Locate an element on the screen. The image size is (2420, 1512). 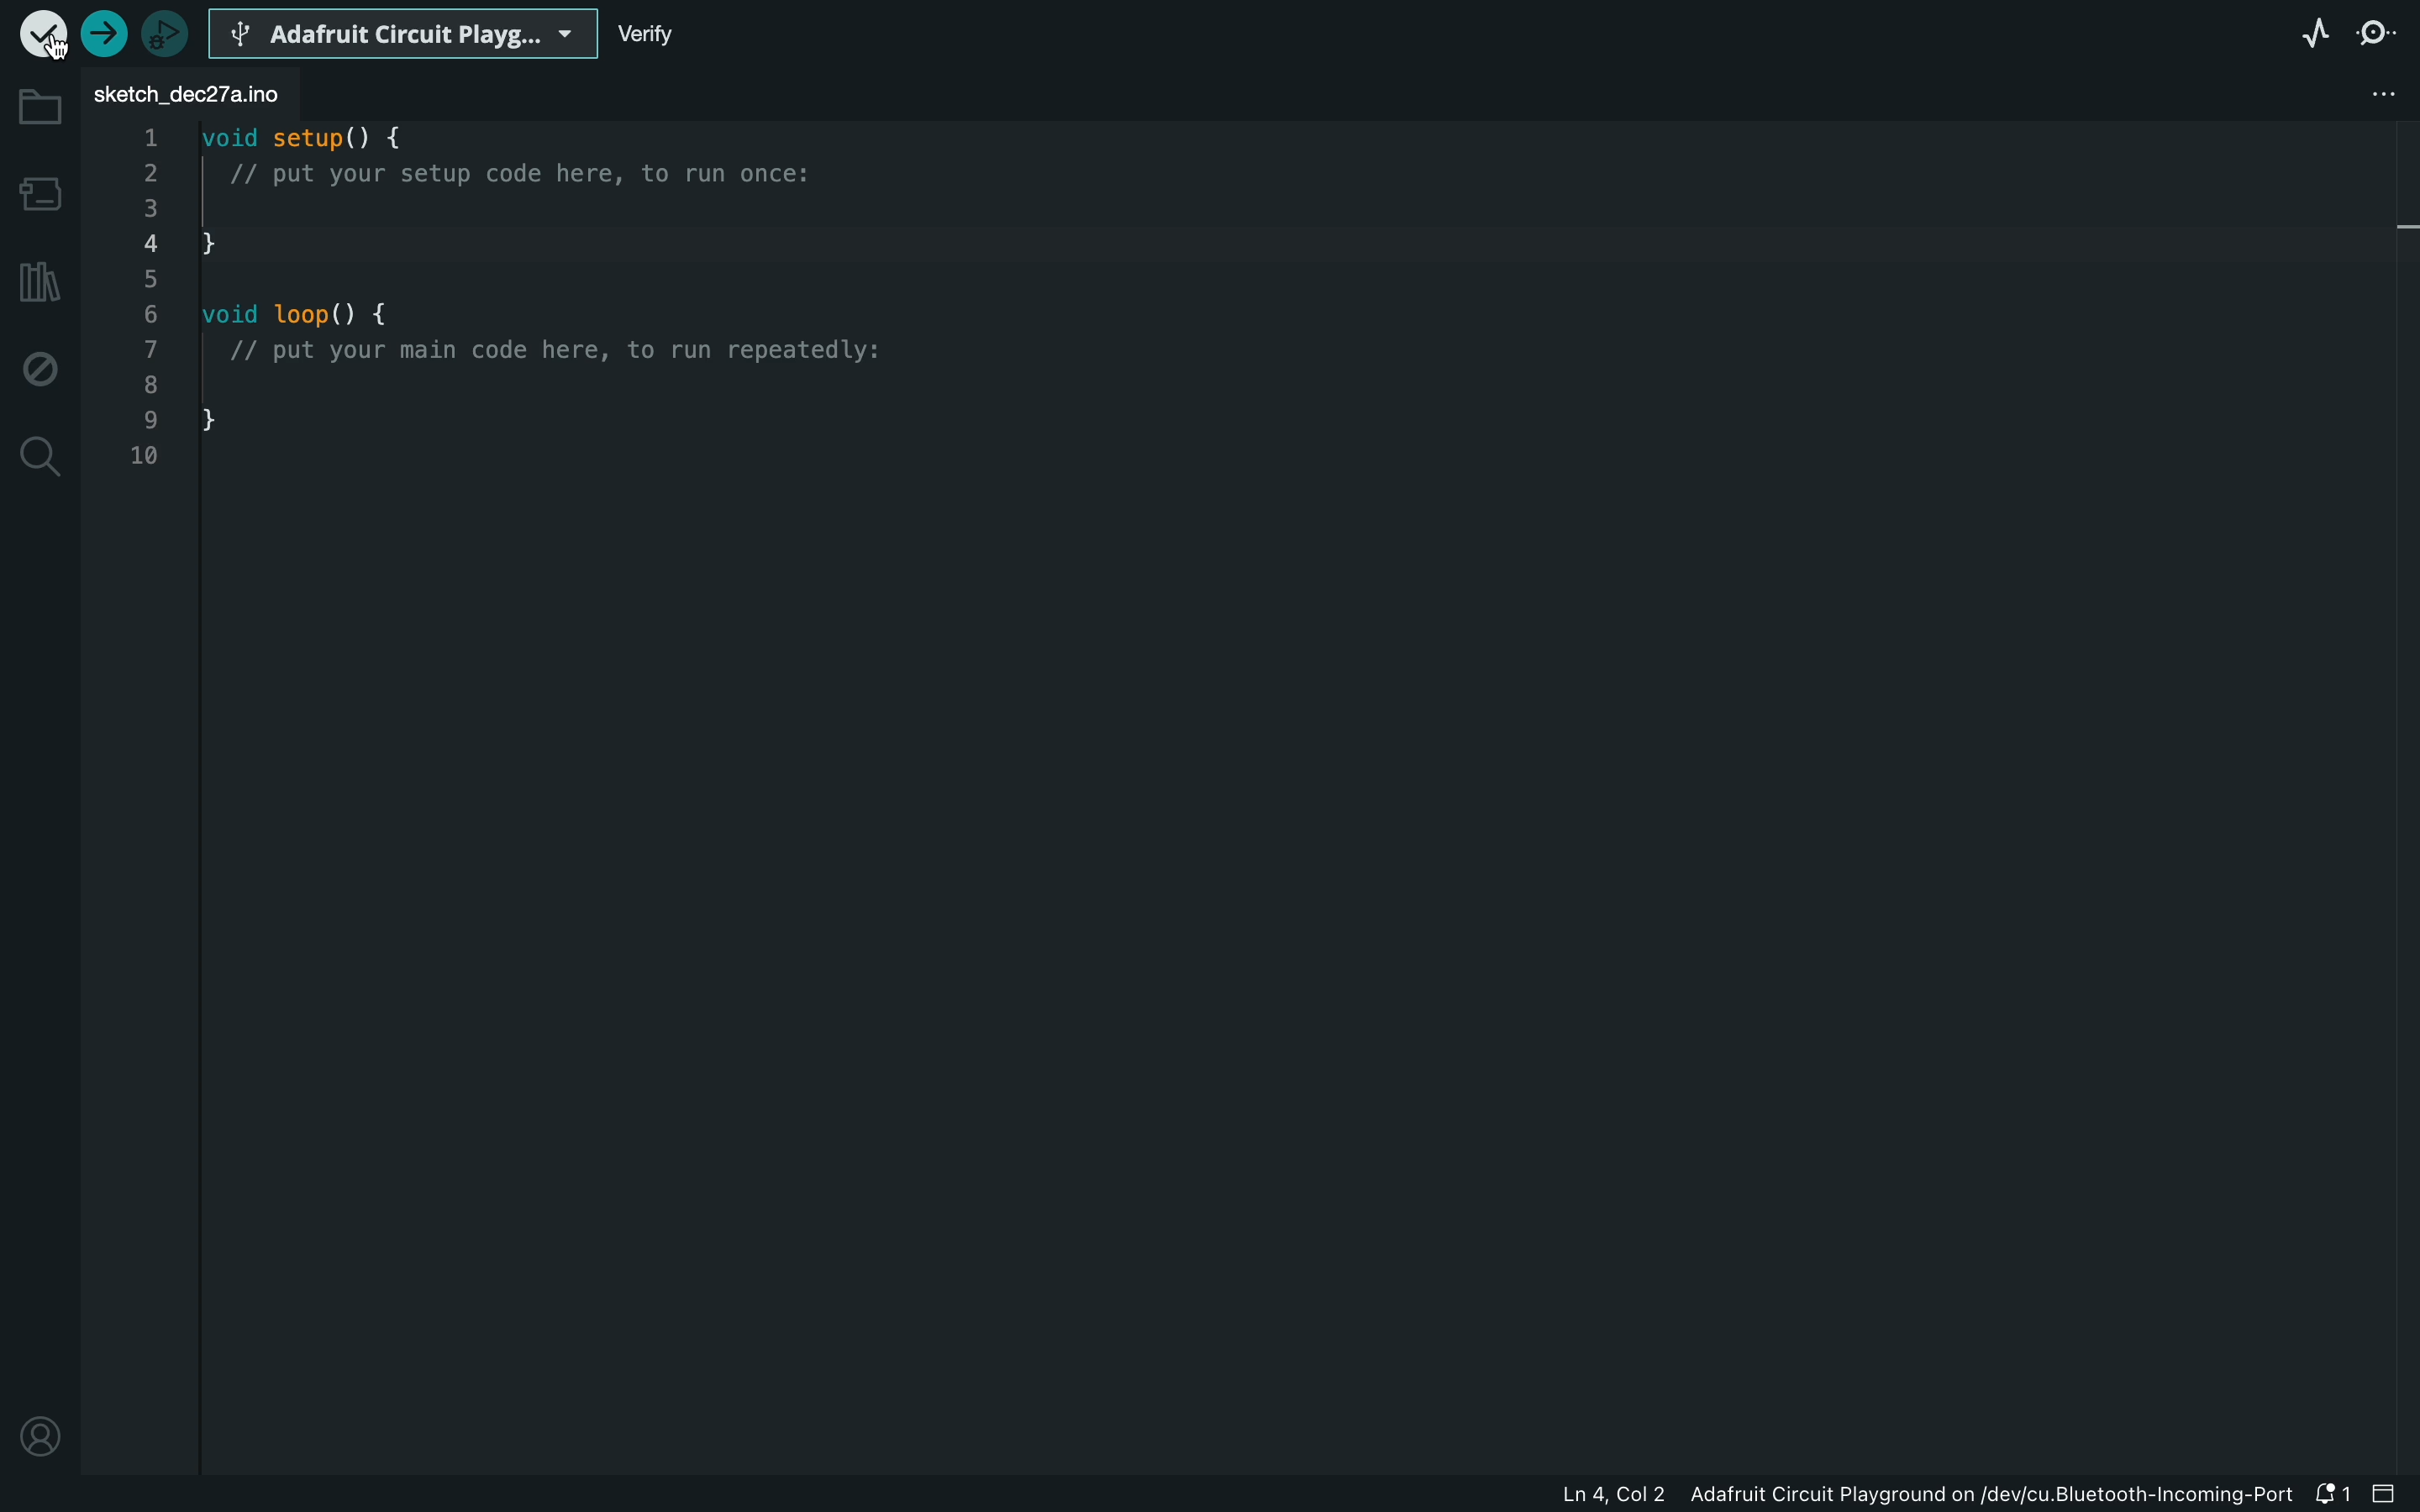
search is located at coordinates (38, 456).